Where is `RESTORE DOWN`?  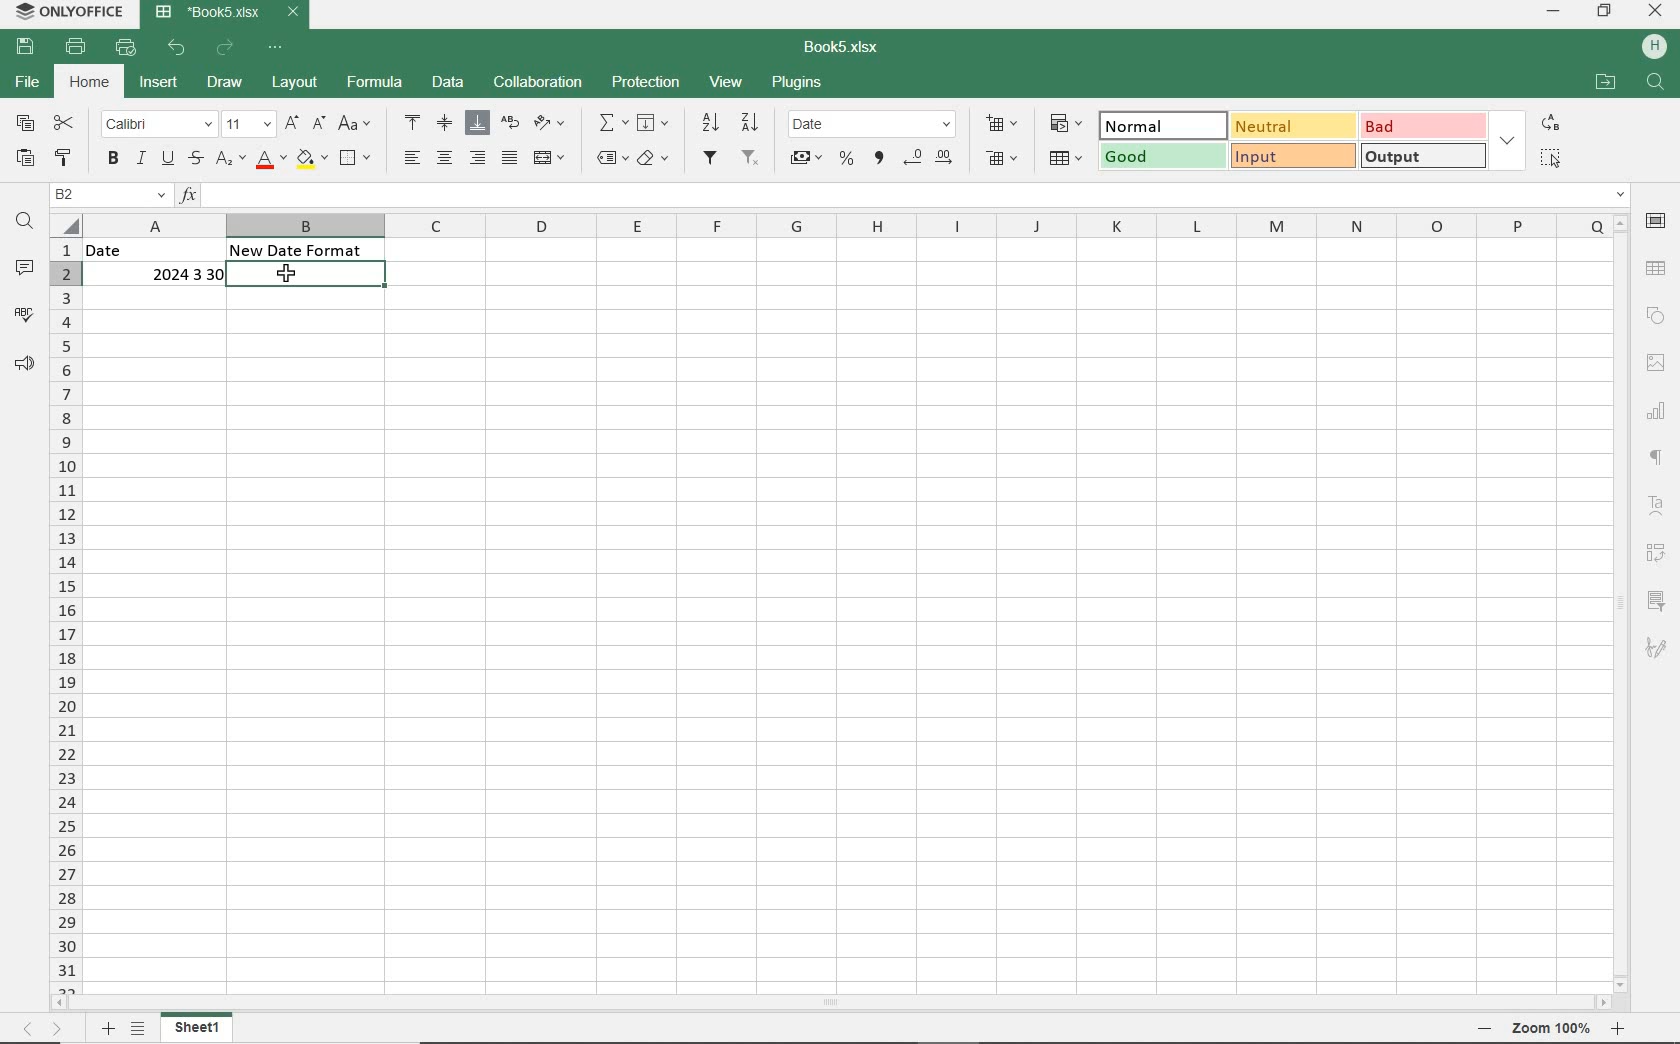 RESTORE DOWN is located at coordinates (1604, 11).